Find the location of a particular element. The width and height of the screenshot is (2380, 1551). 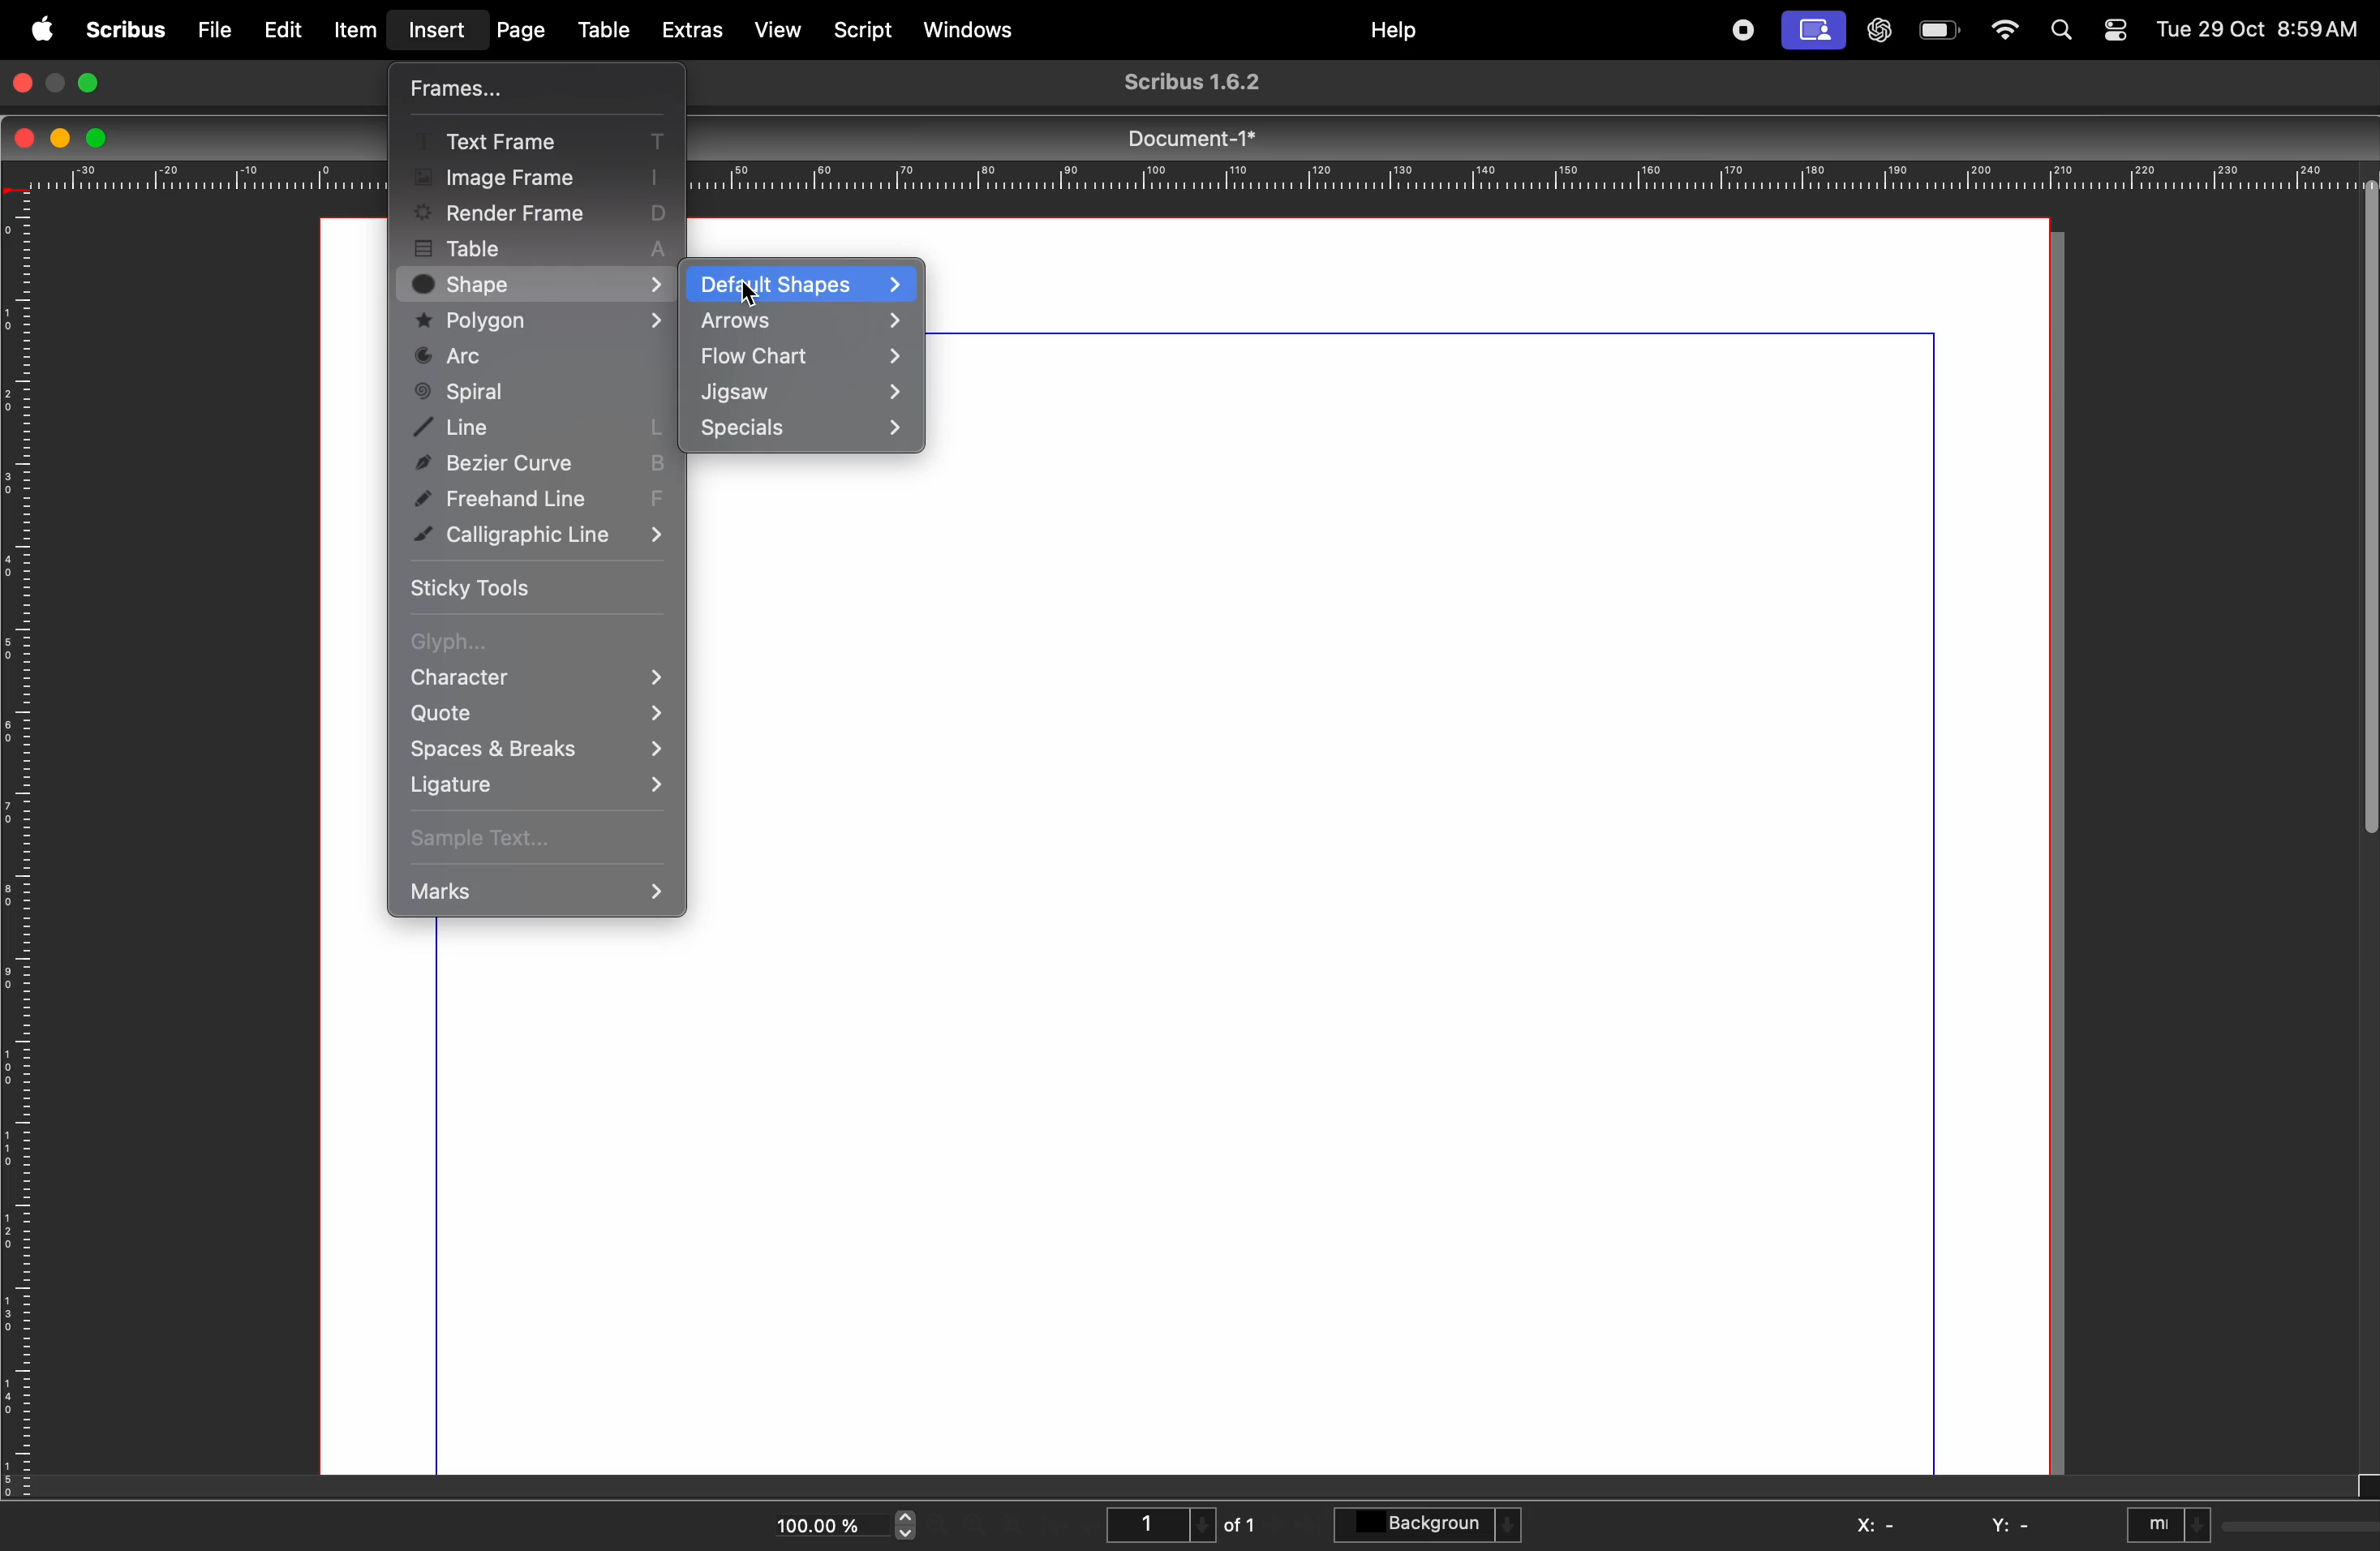

arrows is located at coordinates (802, 321).